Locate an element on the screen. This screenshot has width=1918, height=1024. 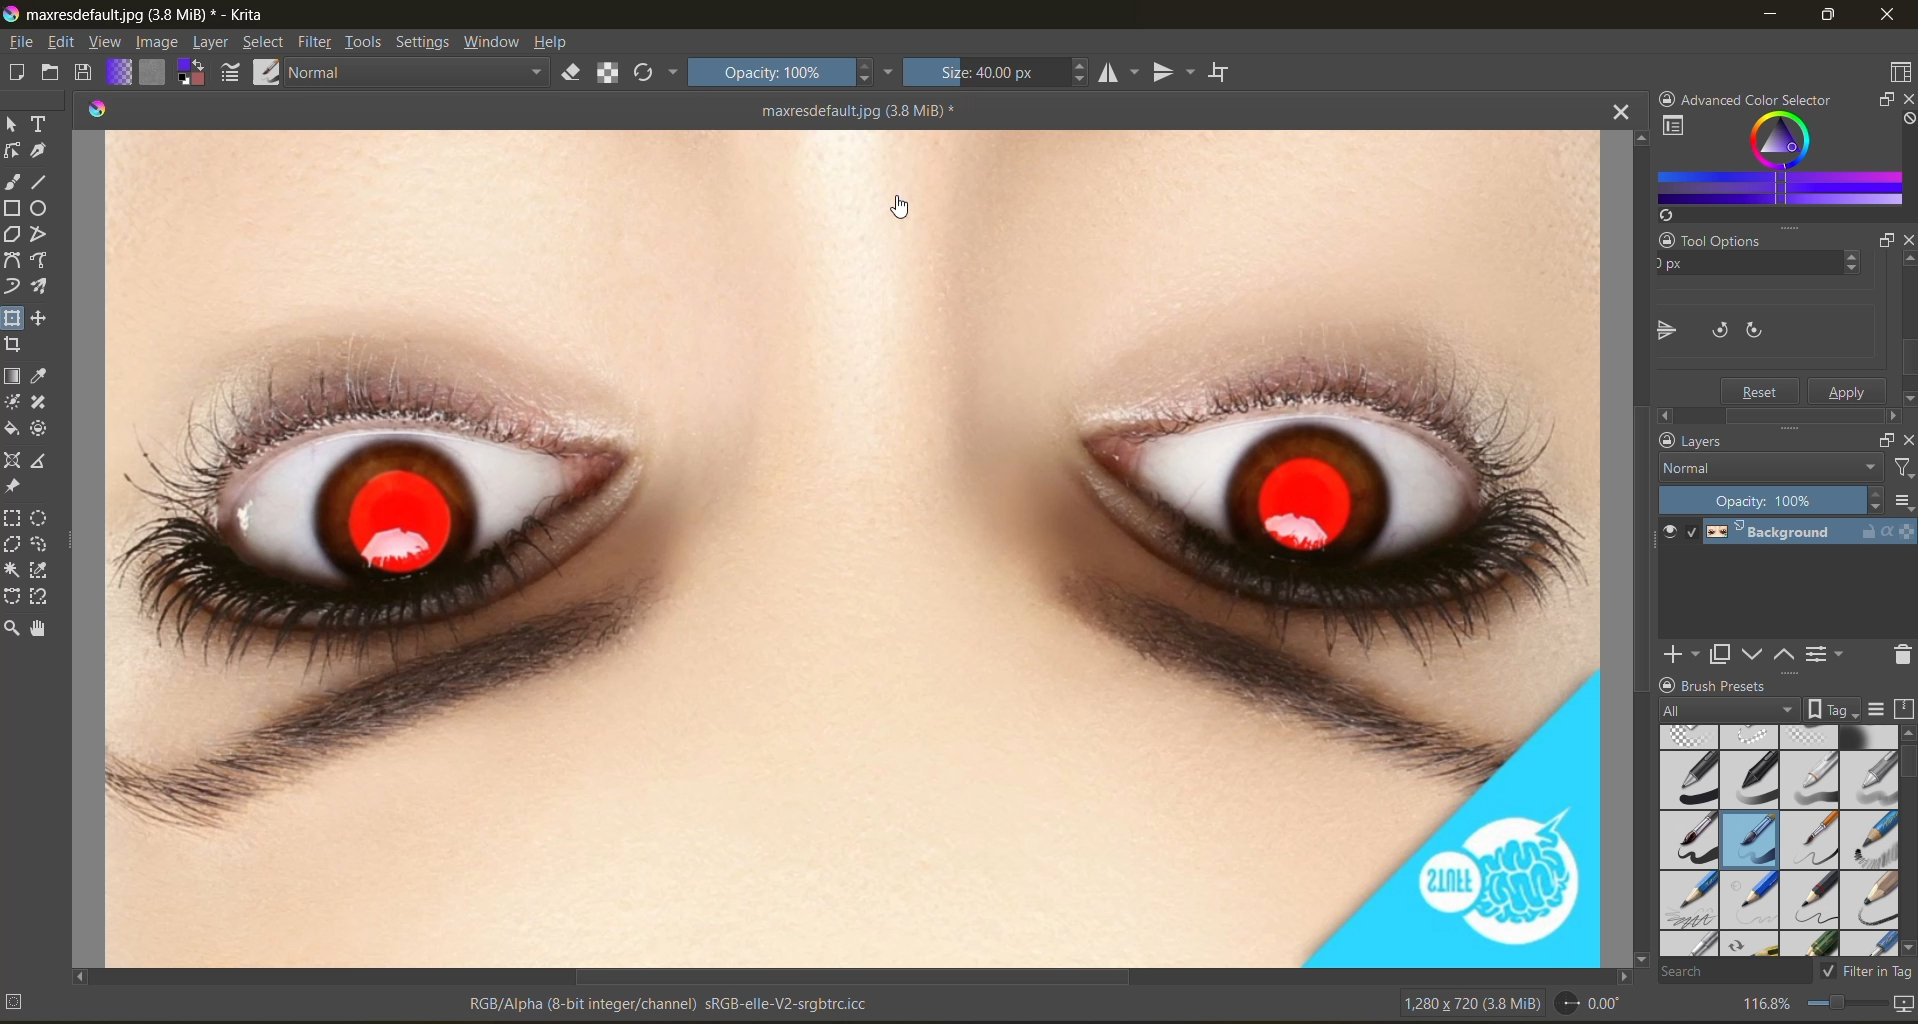
vertical mirror tool is located at coordinates (1177, 74).